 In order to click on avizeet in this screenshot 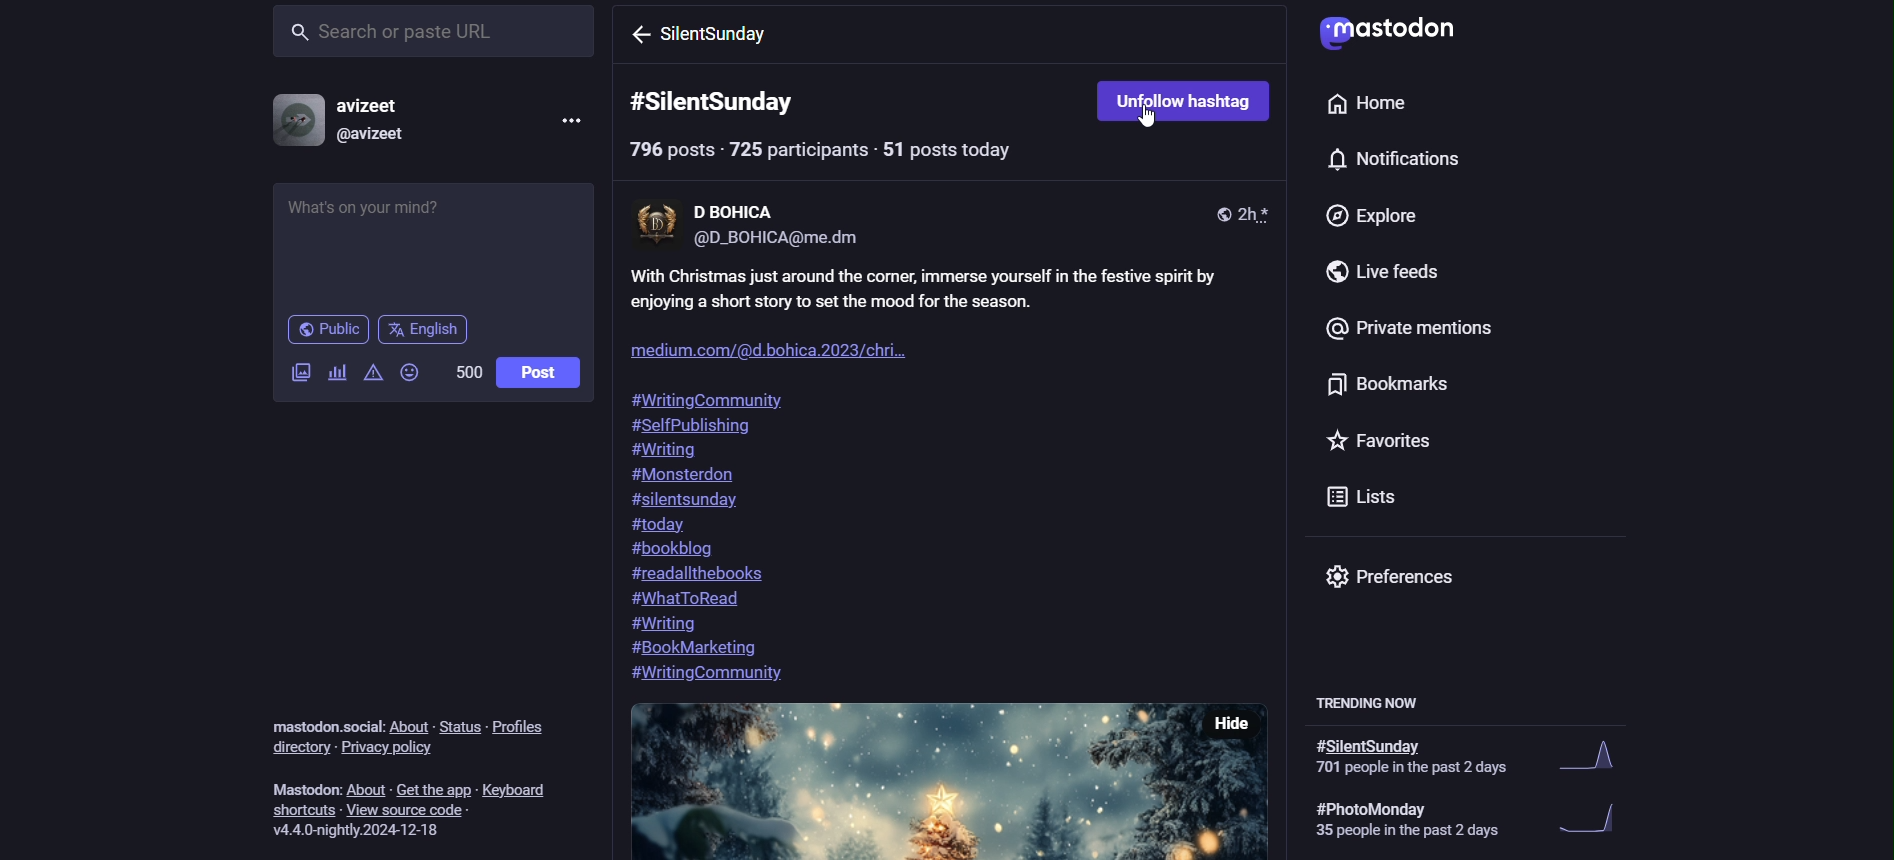, I will do `click(383, 105)`.